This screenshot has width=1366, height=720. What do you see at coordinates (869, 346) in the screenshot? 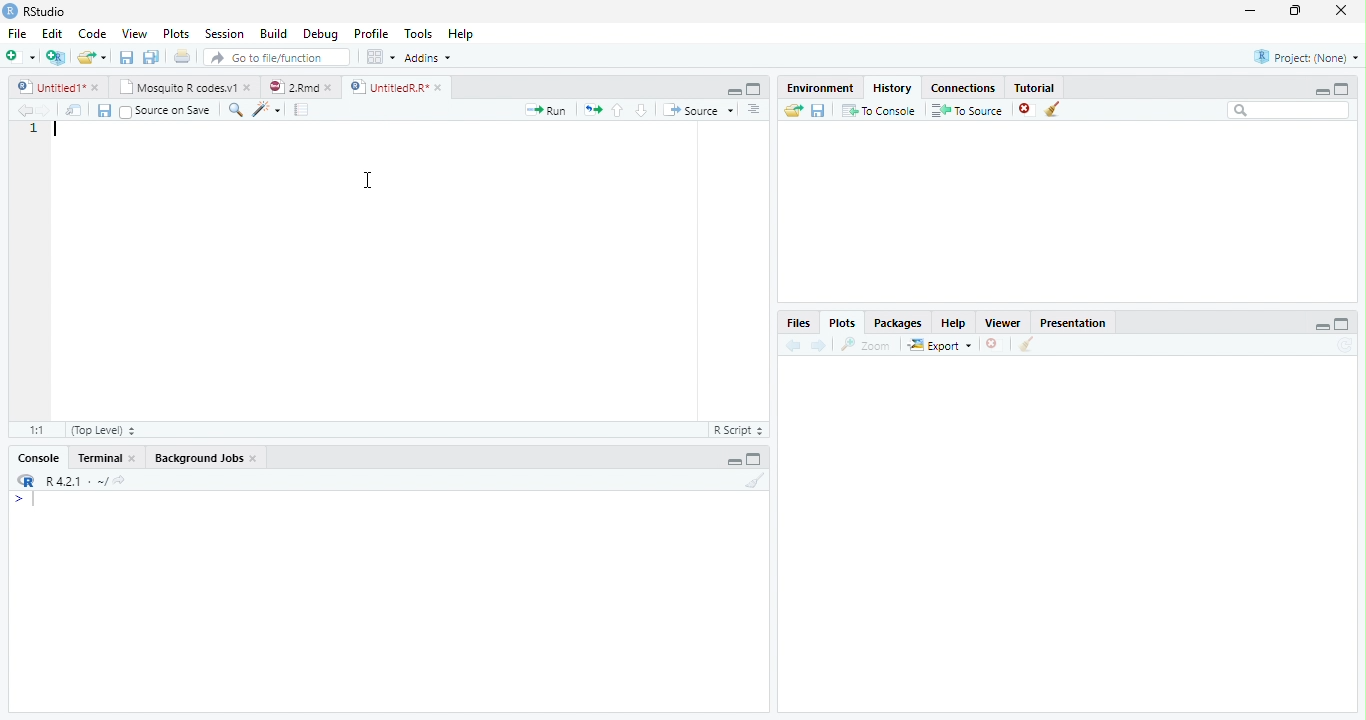
I see `zoom` at bounding box center [869, 346].